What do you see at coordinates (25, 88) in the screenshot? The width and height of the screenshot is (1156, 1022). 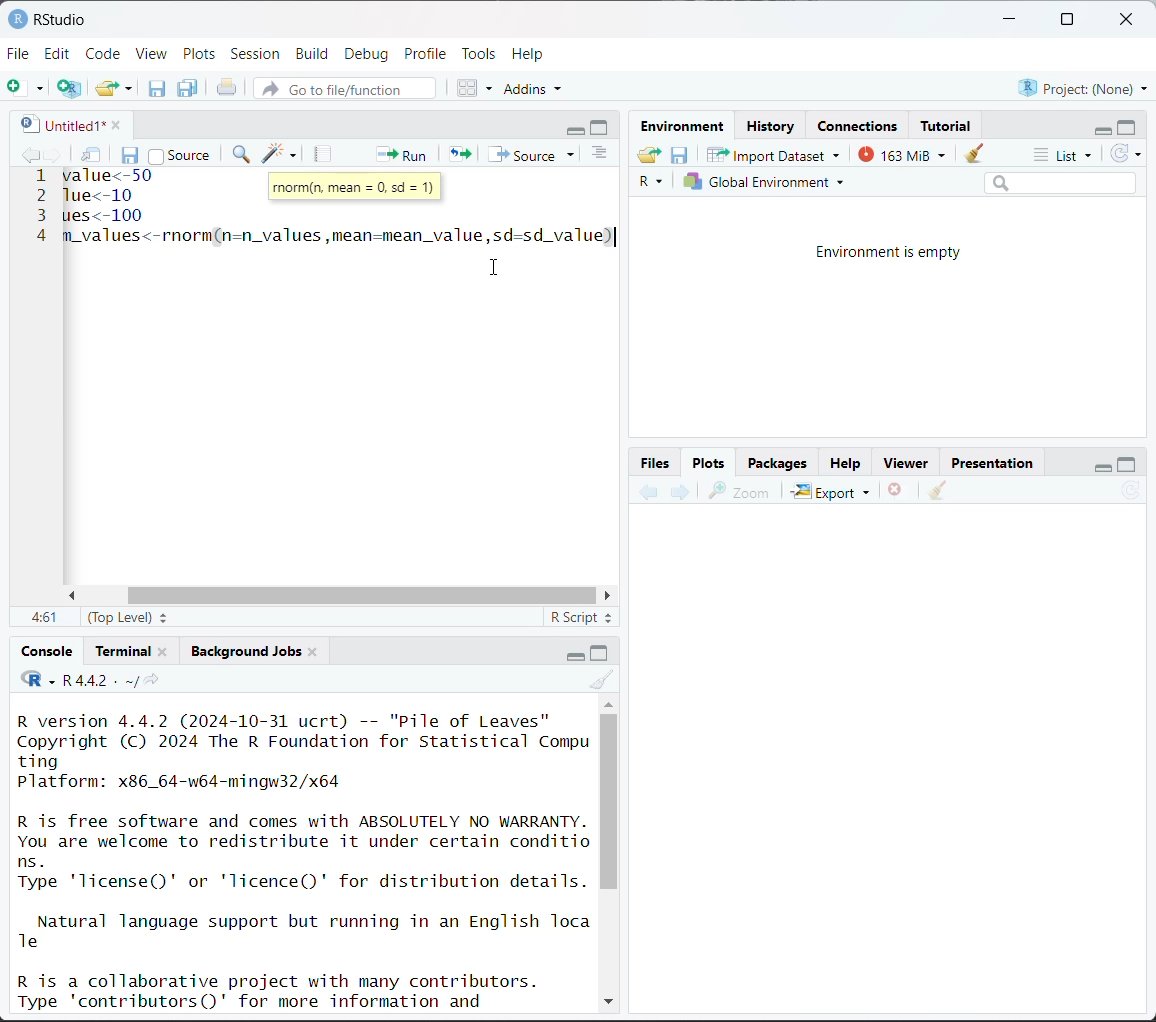 I see `new file` at bounding box center [25, 88].